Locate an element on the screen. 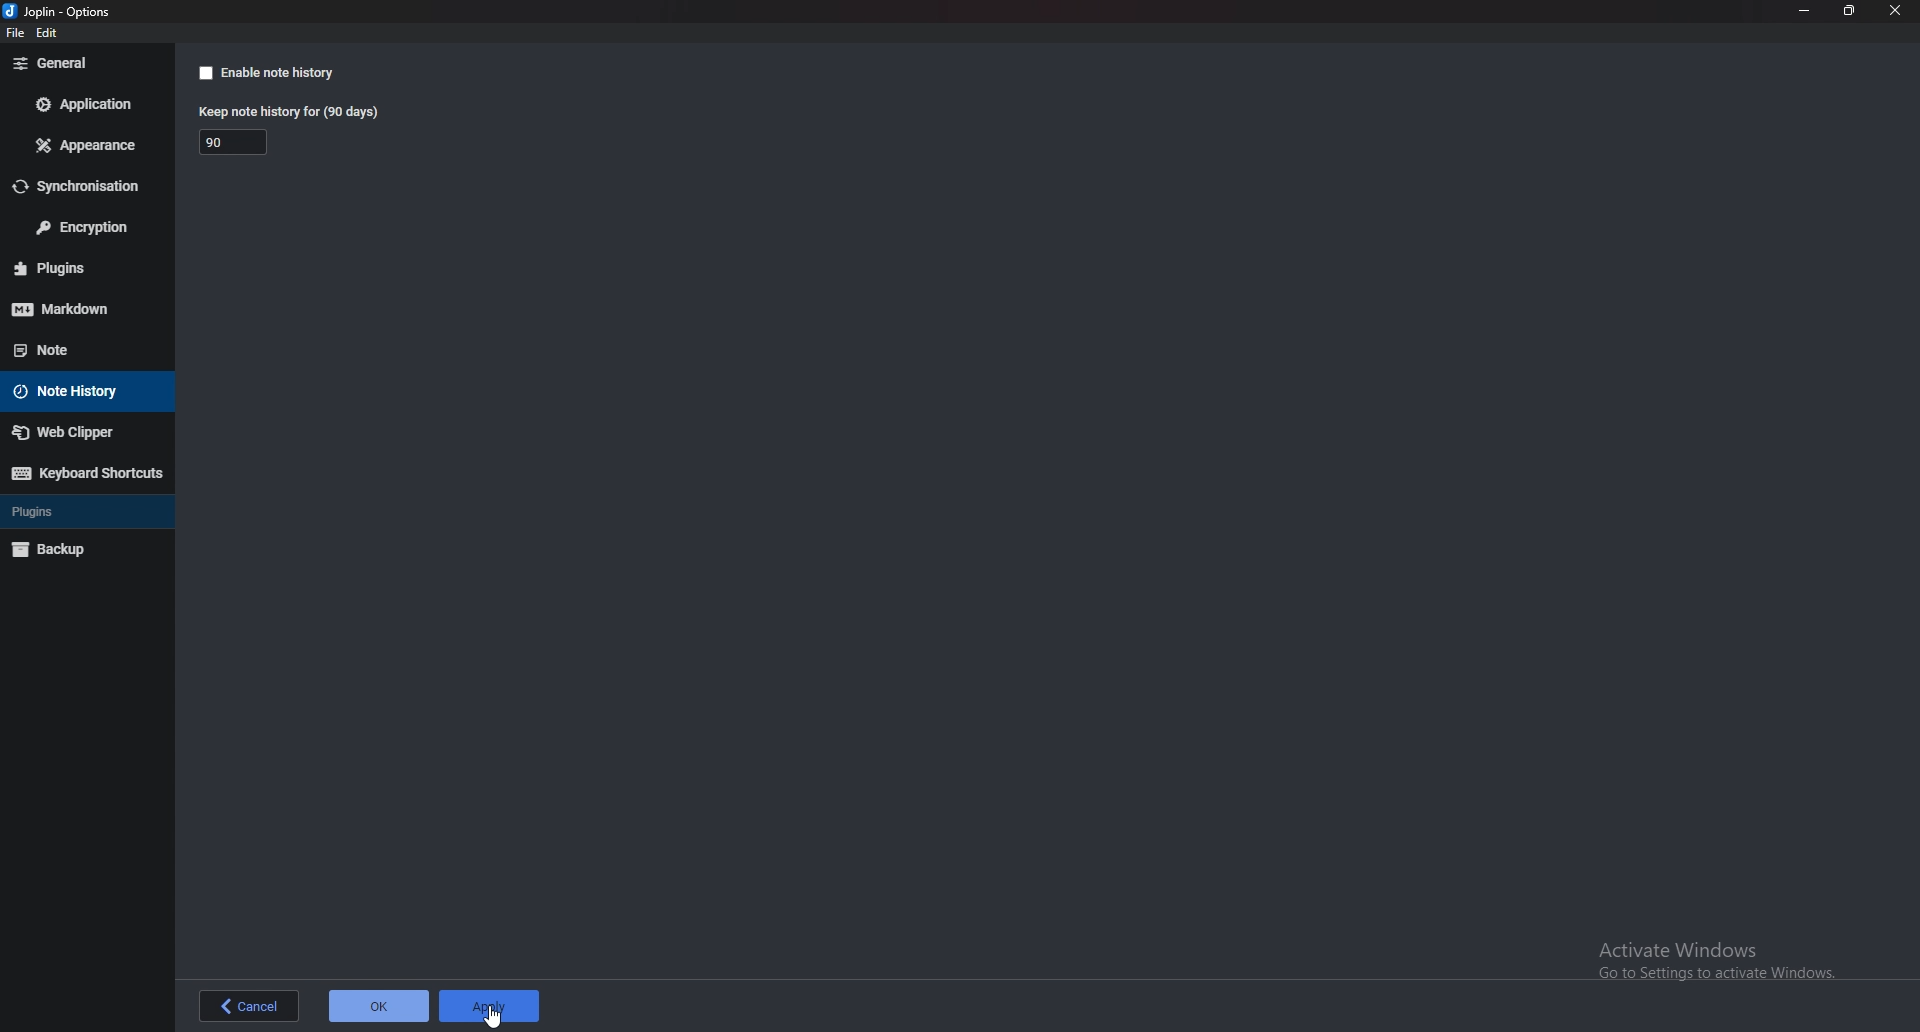 The image size is (1920, 1032). Synchronization is located at coordinates (87, 186).